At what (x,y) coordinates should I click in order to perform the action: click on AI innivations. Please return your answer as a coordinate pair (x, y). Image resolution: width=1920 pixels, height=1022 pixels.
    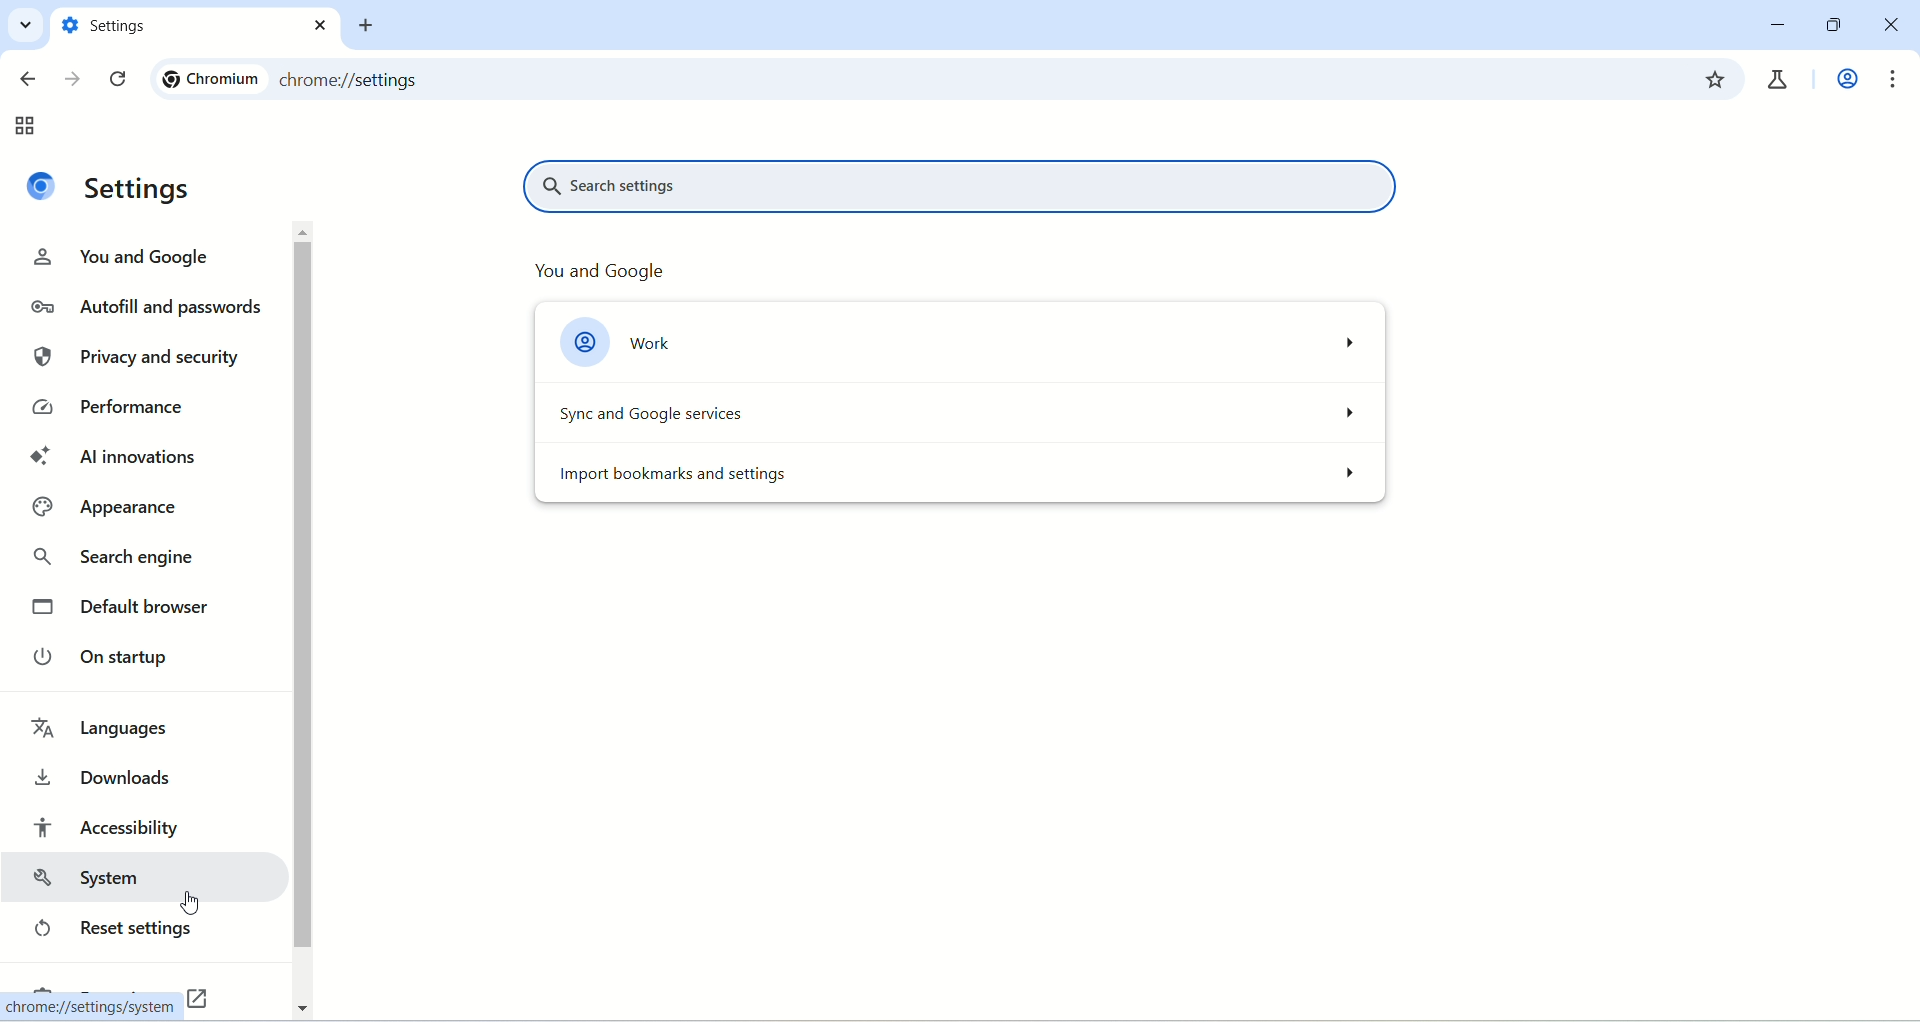
    Looking at the image, I should click on (113, 460).